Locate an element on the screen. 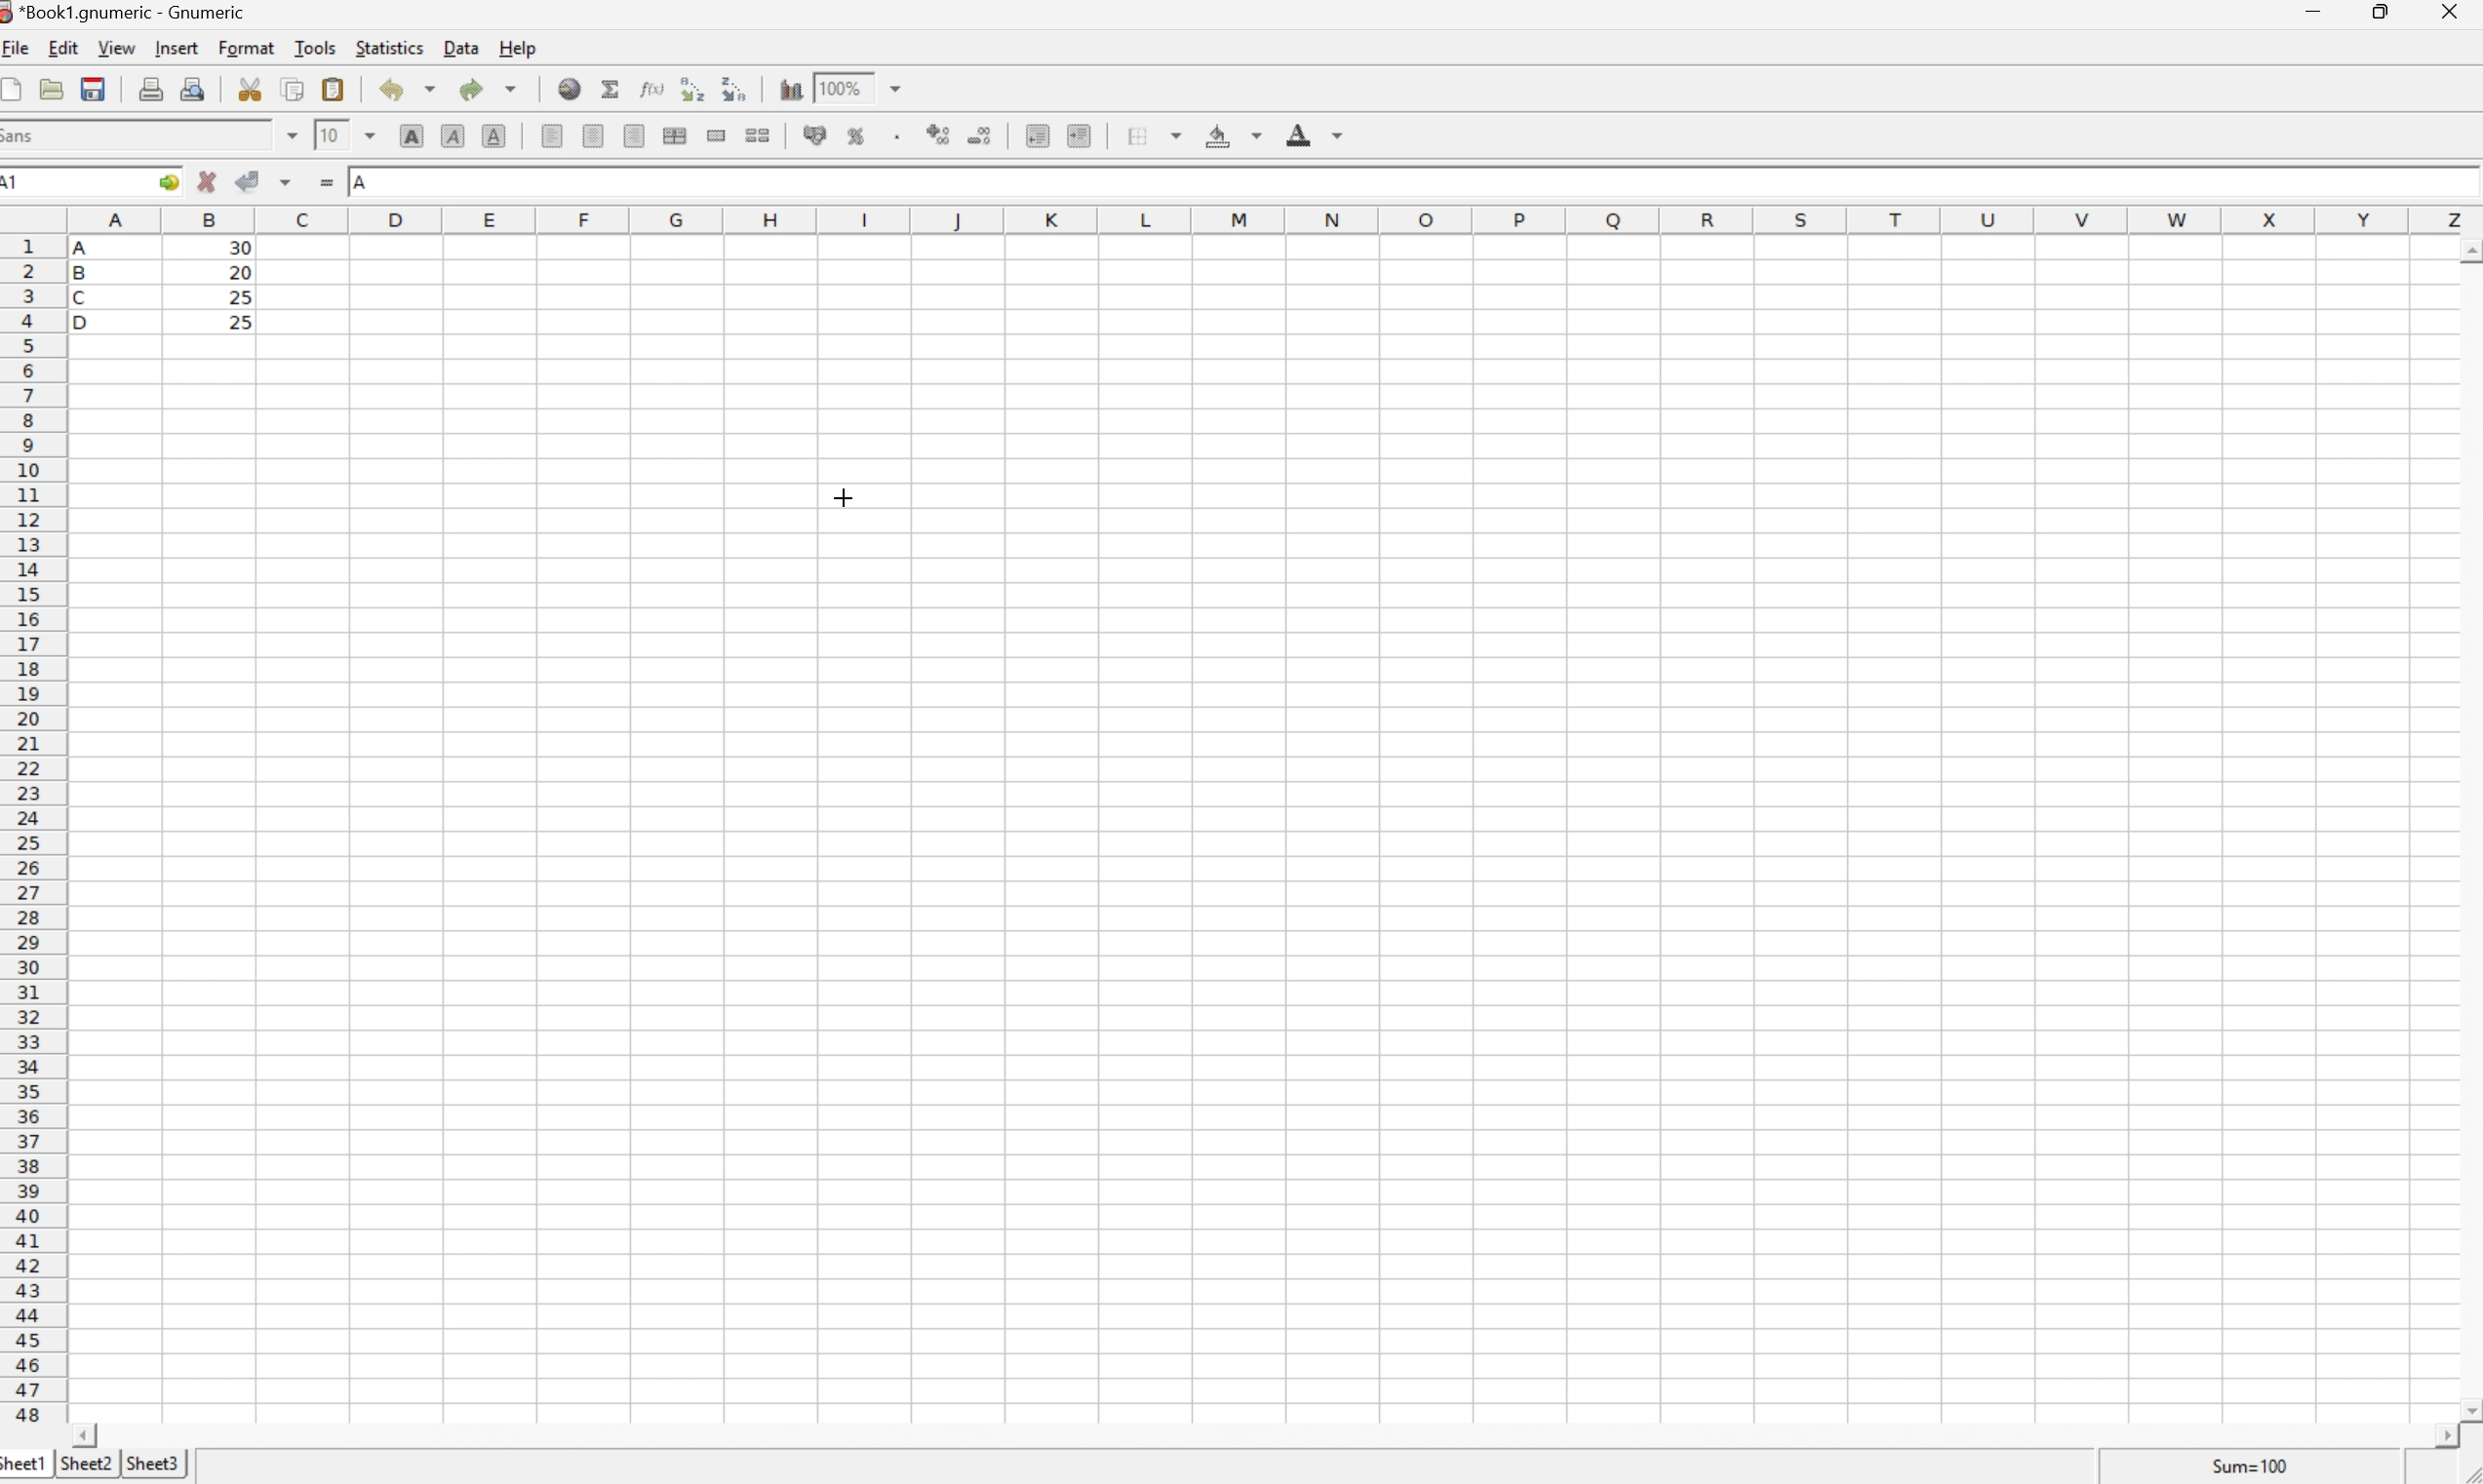  Create a new workbook is located at coordinates (16, 88).